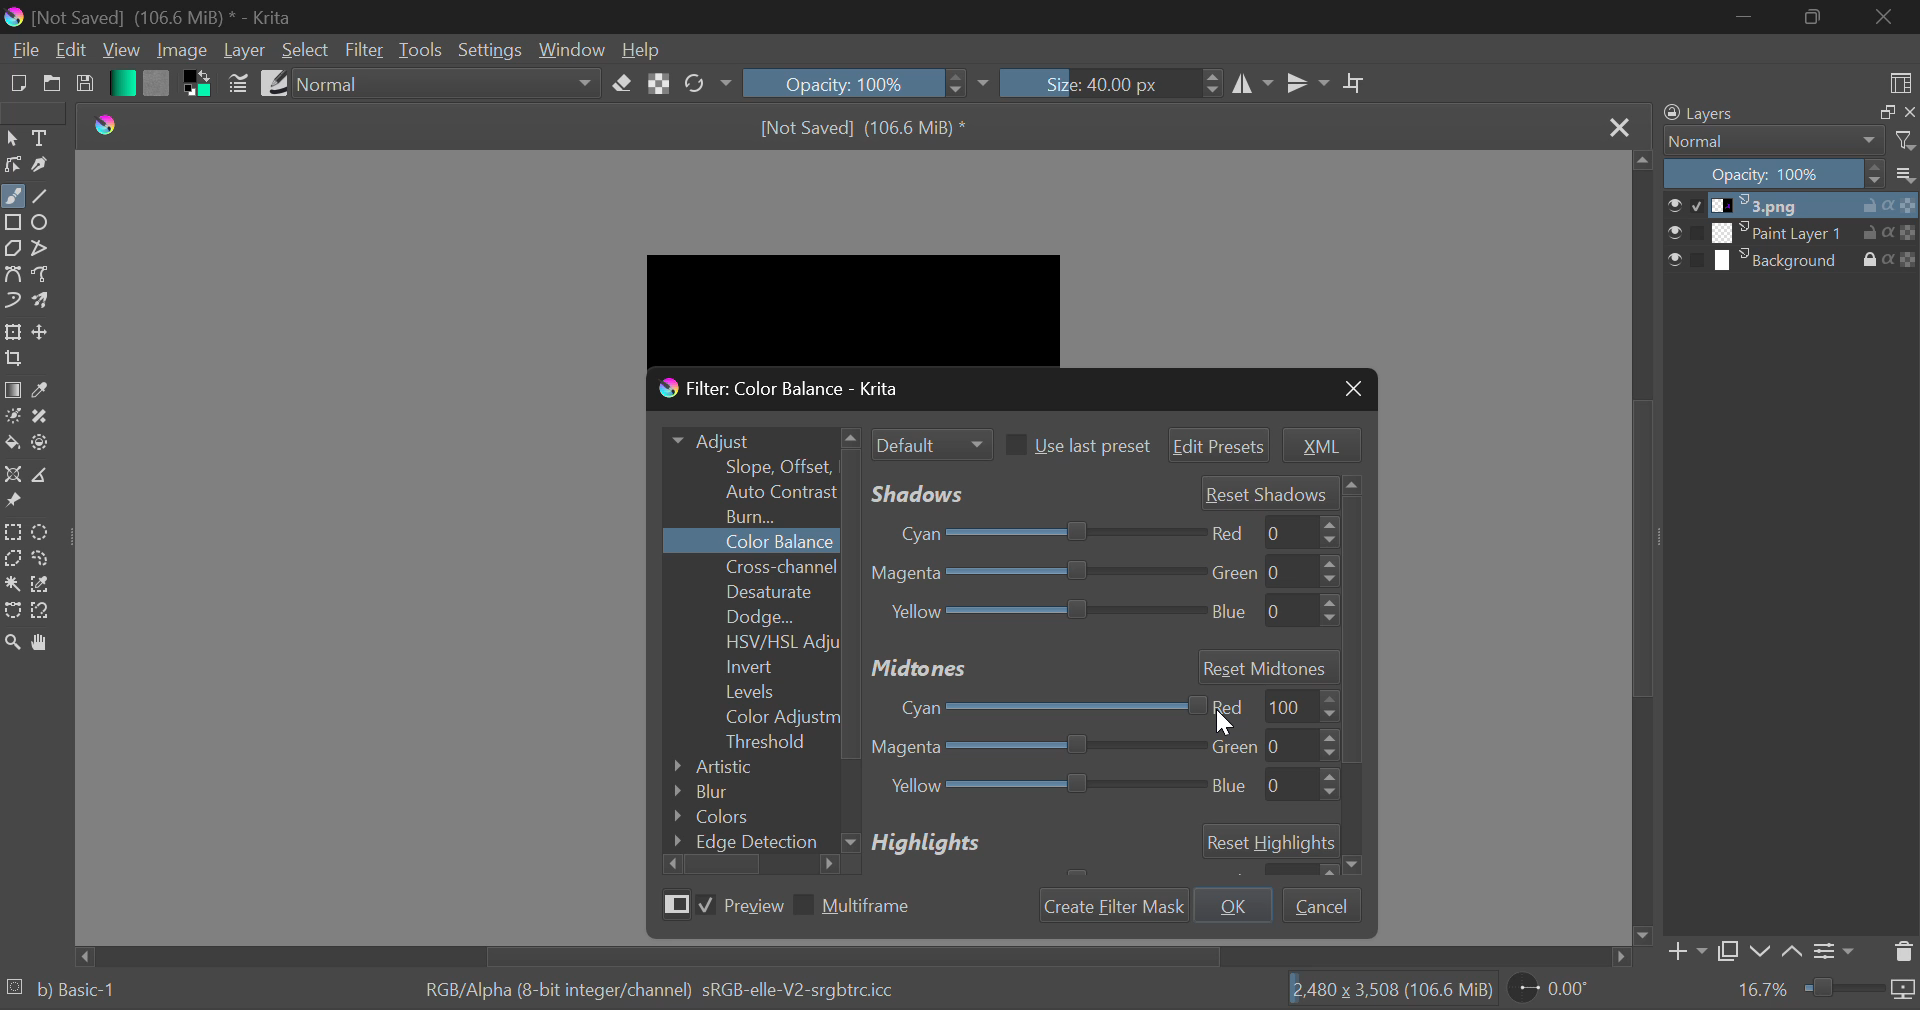 The height and width of the screenshot is (1010, 1920). Describe the element at coordinates (18, 86) in the screenshot. I see `New` at that location.